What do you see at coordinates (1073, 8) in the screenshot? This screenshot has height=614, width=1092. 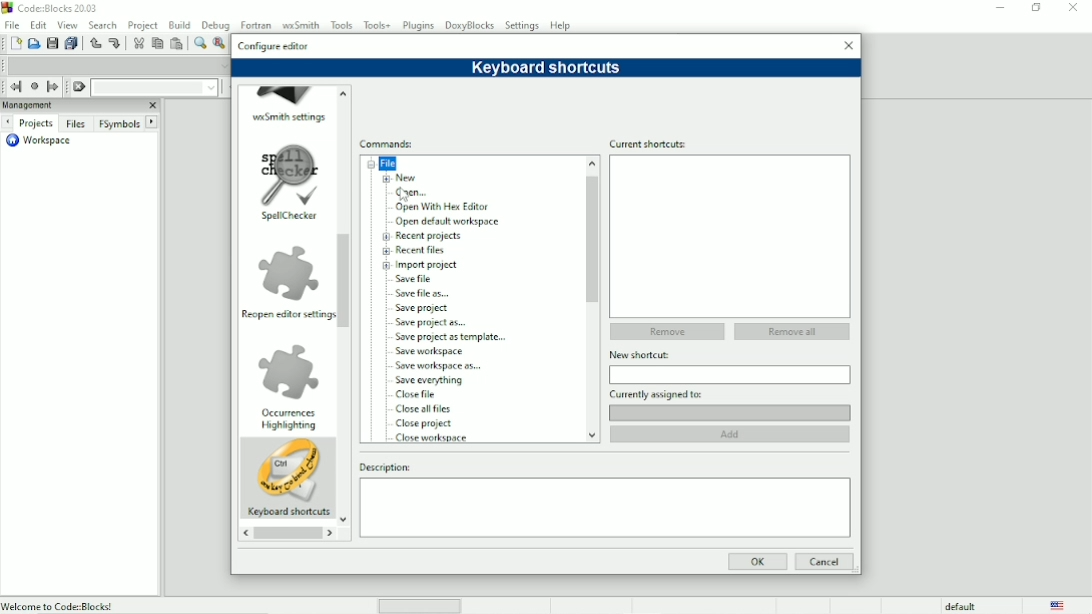 I see `Close` at bounding box center [1073, 8].